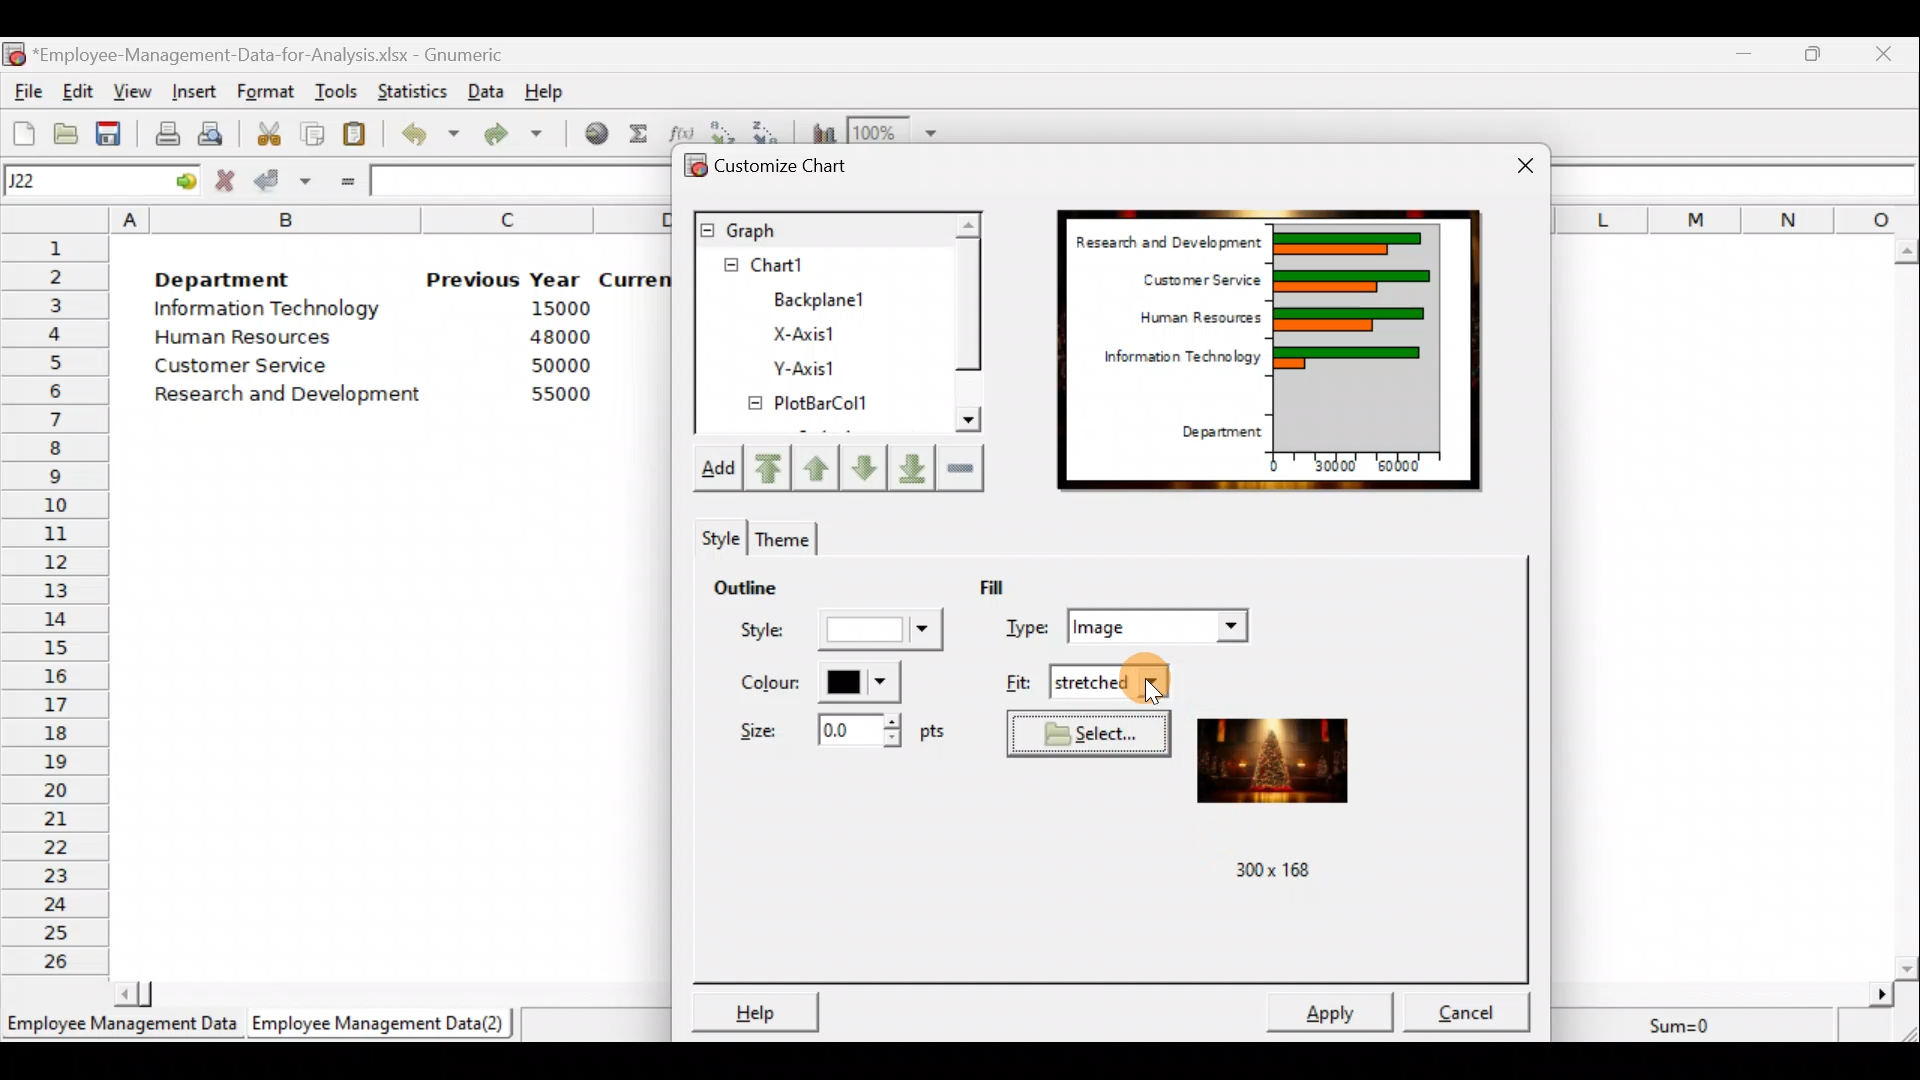  I want to click on Zoom, so click(895, 130).